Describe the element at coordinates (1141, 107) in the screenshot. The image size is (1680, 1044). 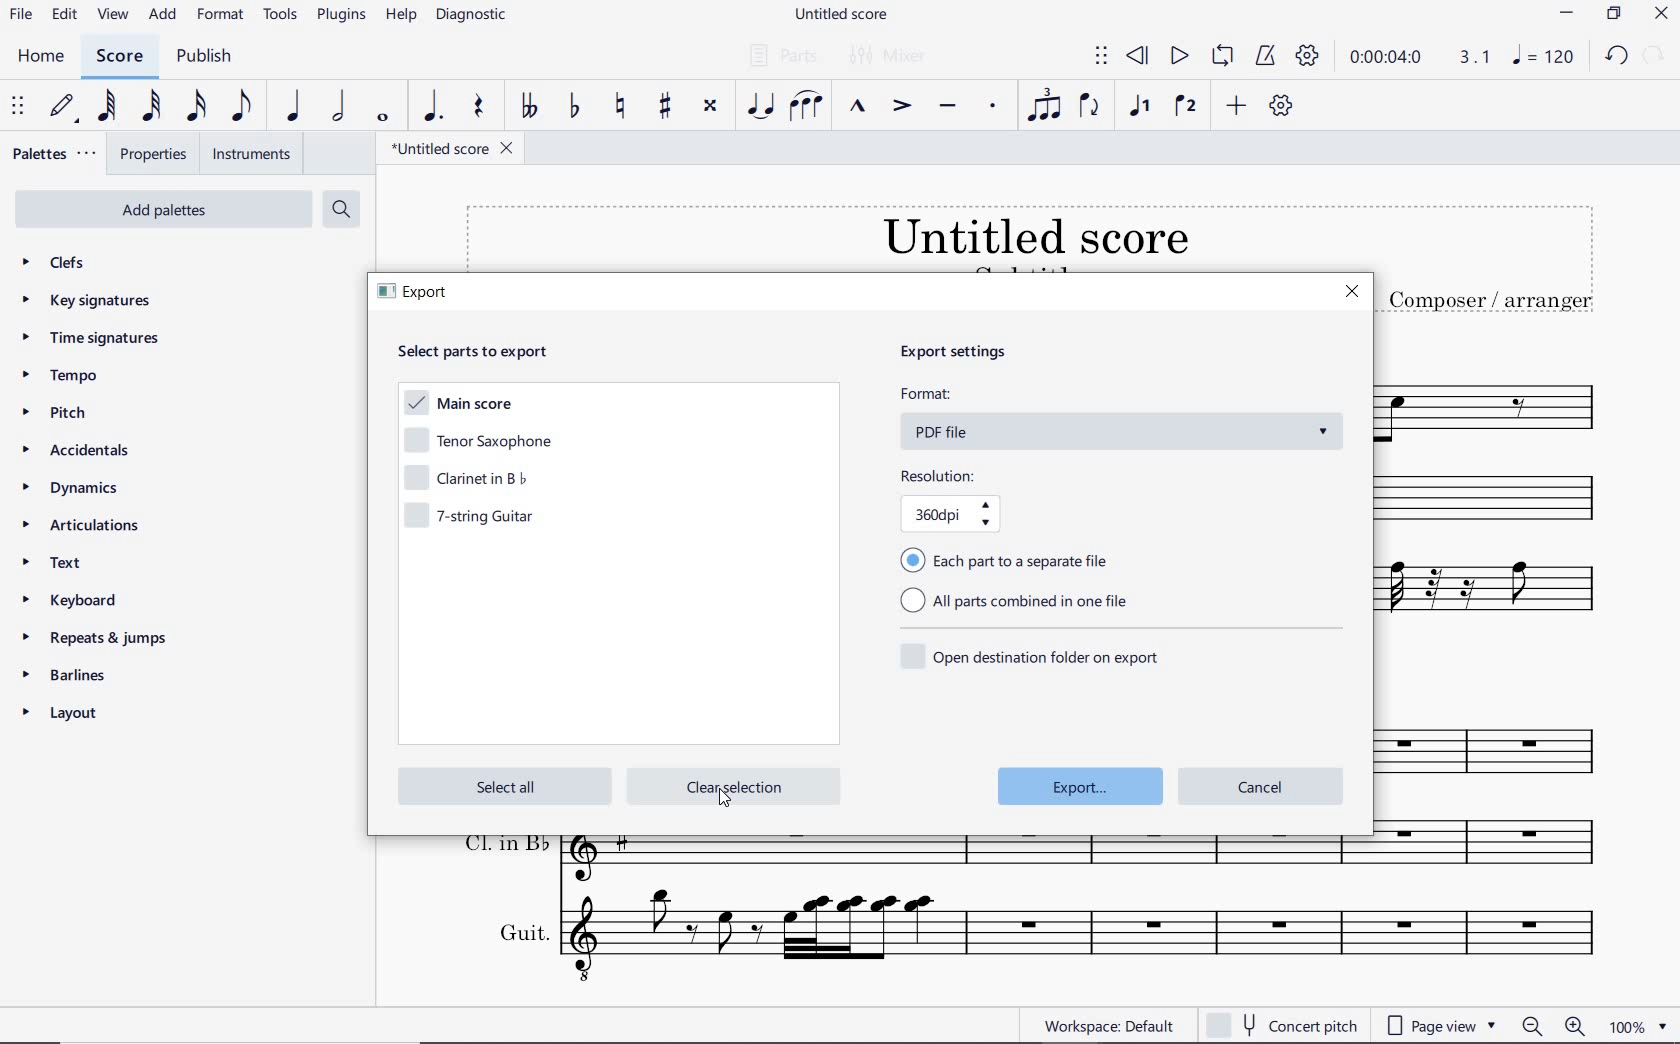
I see `VOICE 1` at that location.